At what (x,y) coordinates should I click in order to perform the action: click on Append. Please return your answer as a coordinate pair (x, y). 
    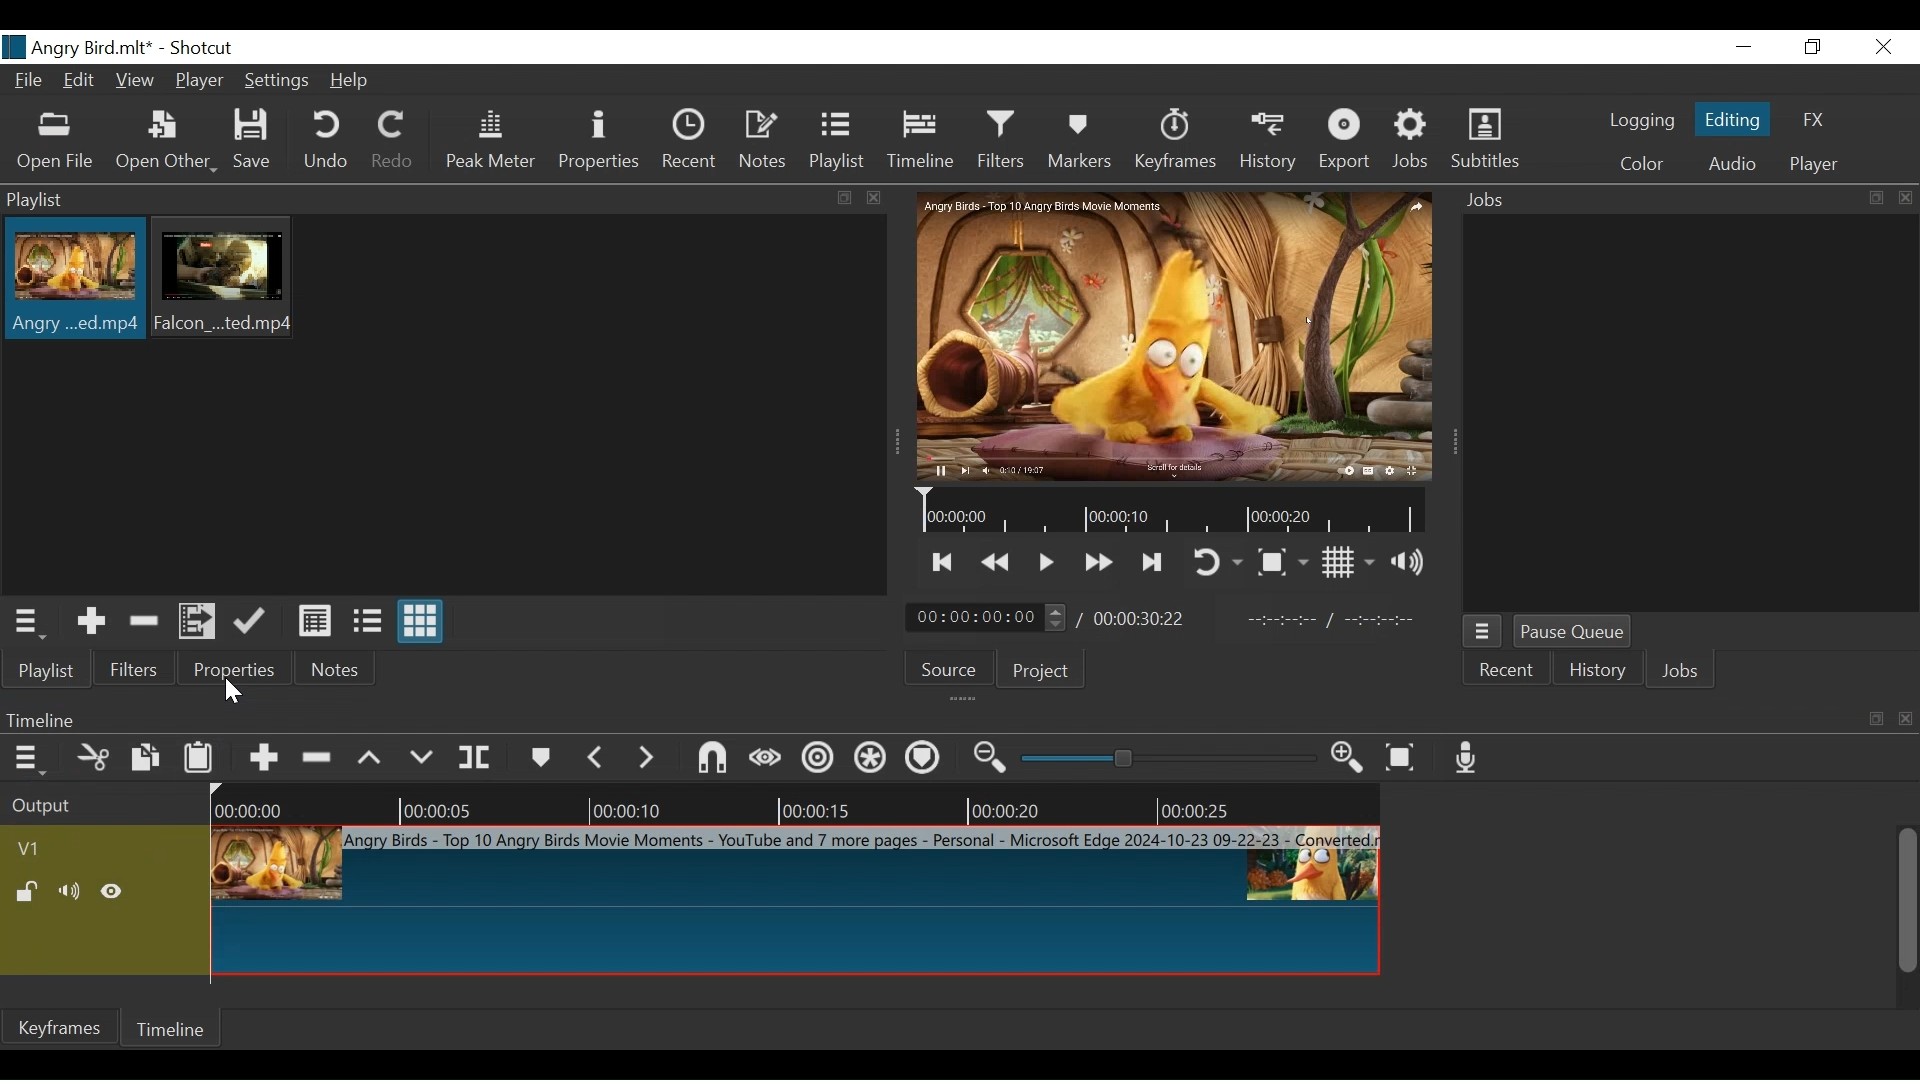
    Looking at the image, I should click on (267, 759).